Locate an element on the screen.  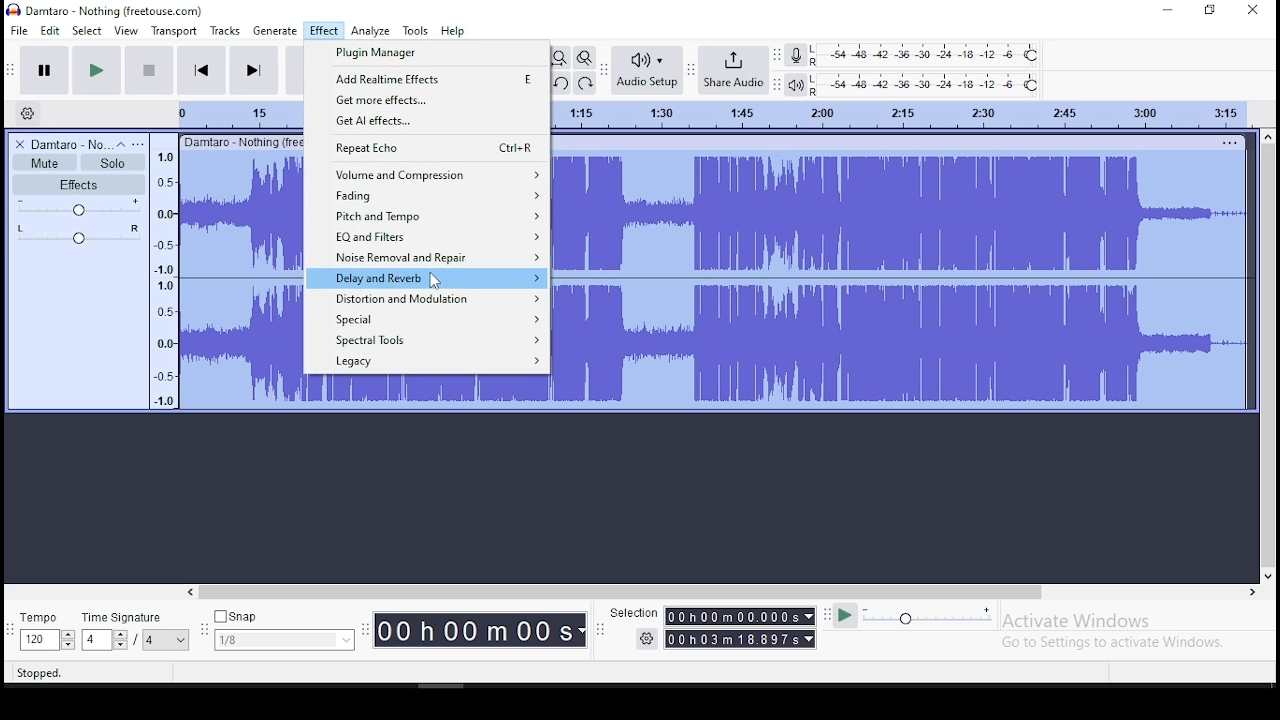
 is located at coordinates (825, 614).